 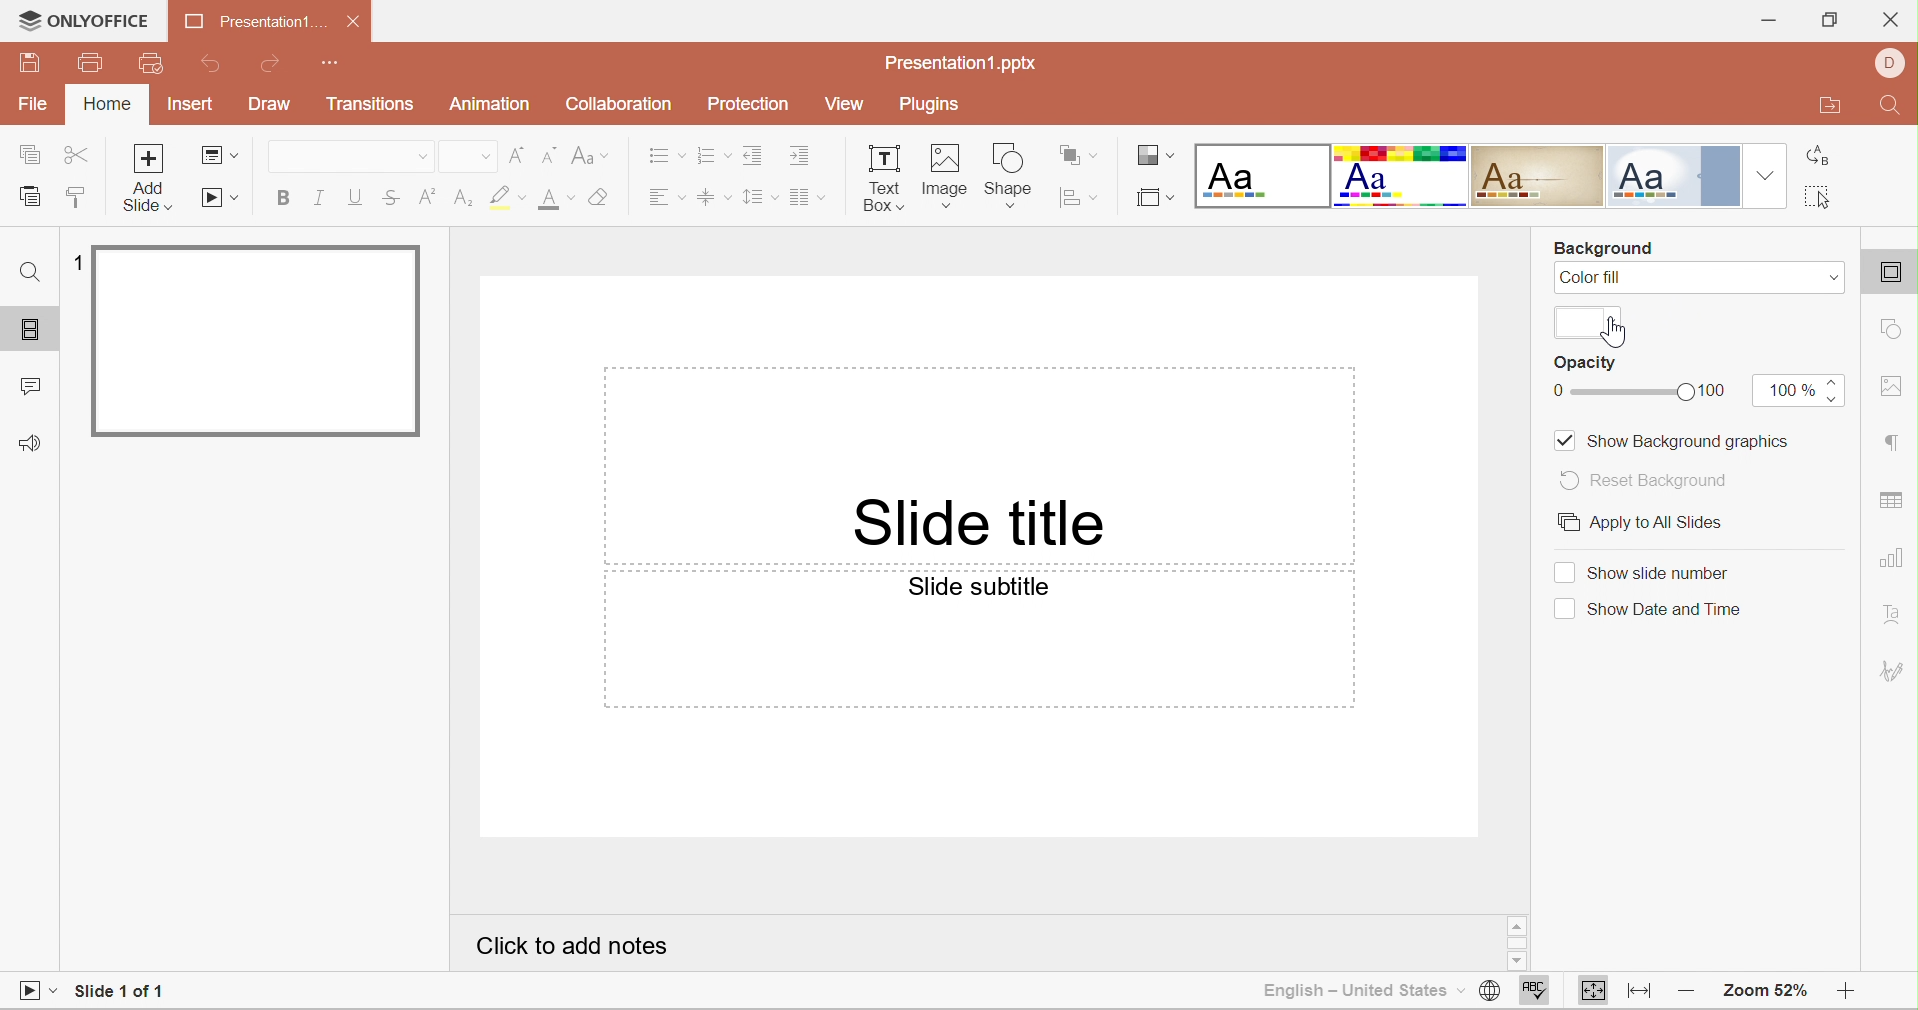 I want to click on Minimize, so click(x=1768, y=21).